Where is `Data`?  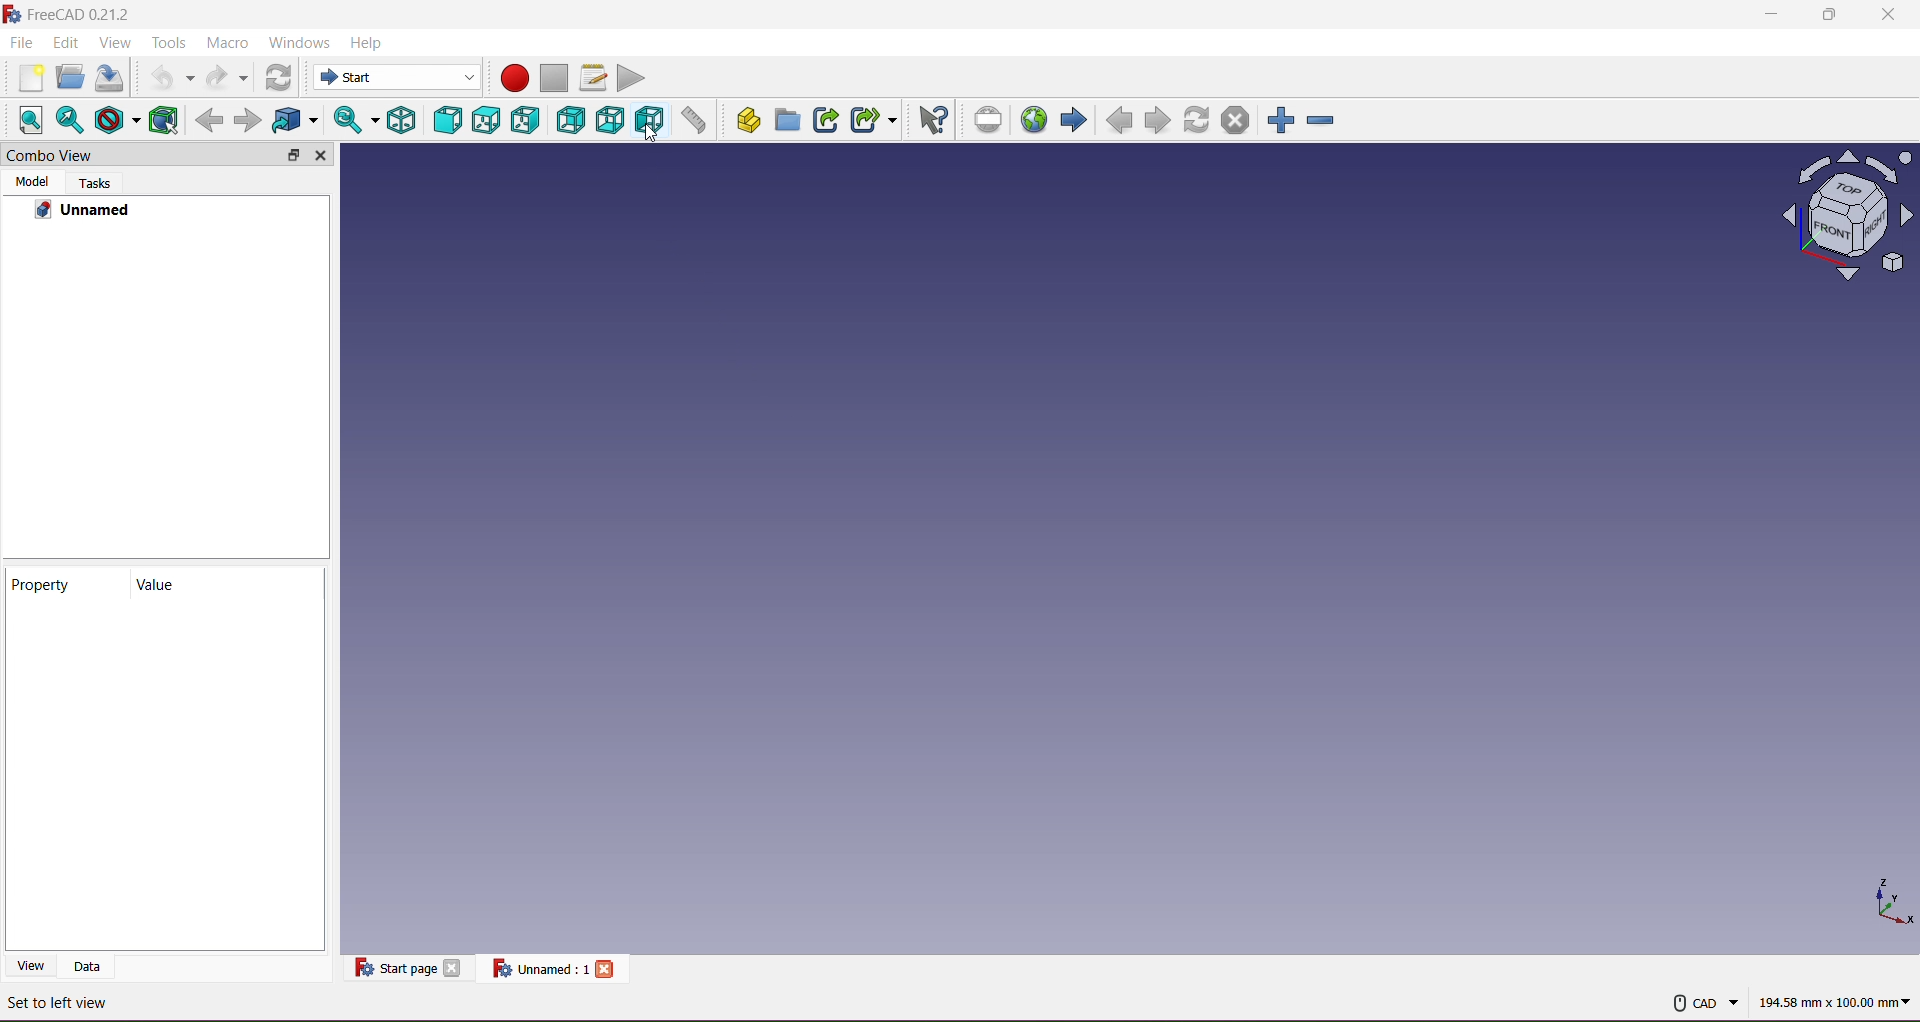
Data is located at coordinates (87, 965).